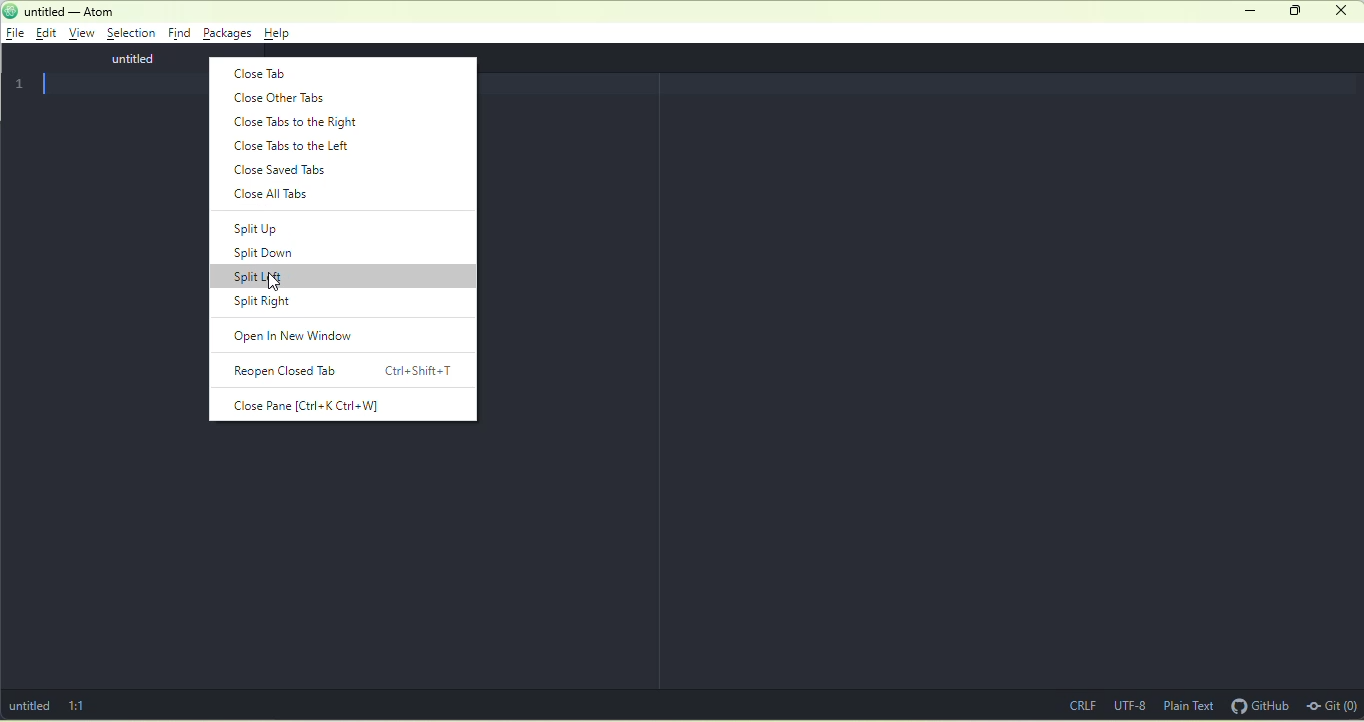 The height and width of the screenshot is (722, 1364). Describe the element at coordinates (1343, 12) in the screenshot. I see `close` at that location.